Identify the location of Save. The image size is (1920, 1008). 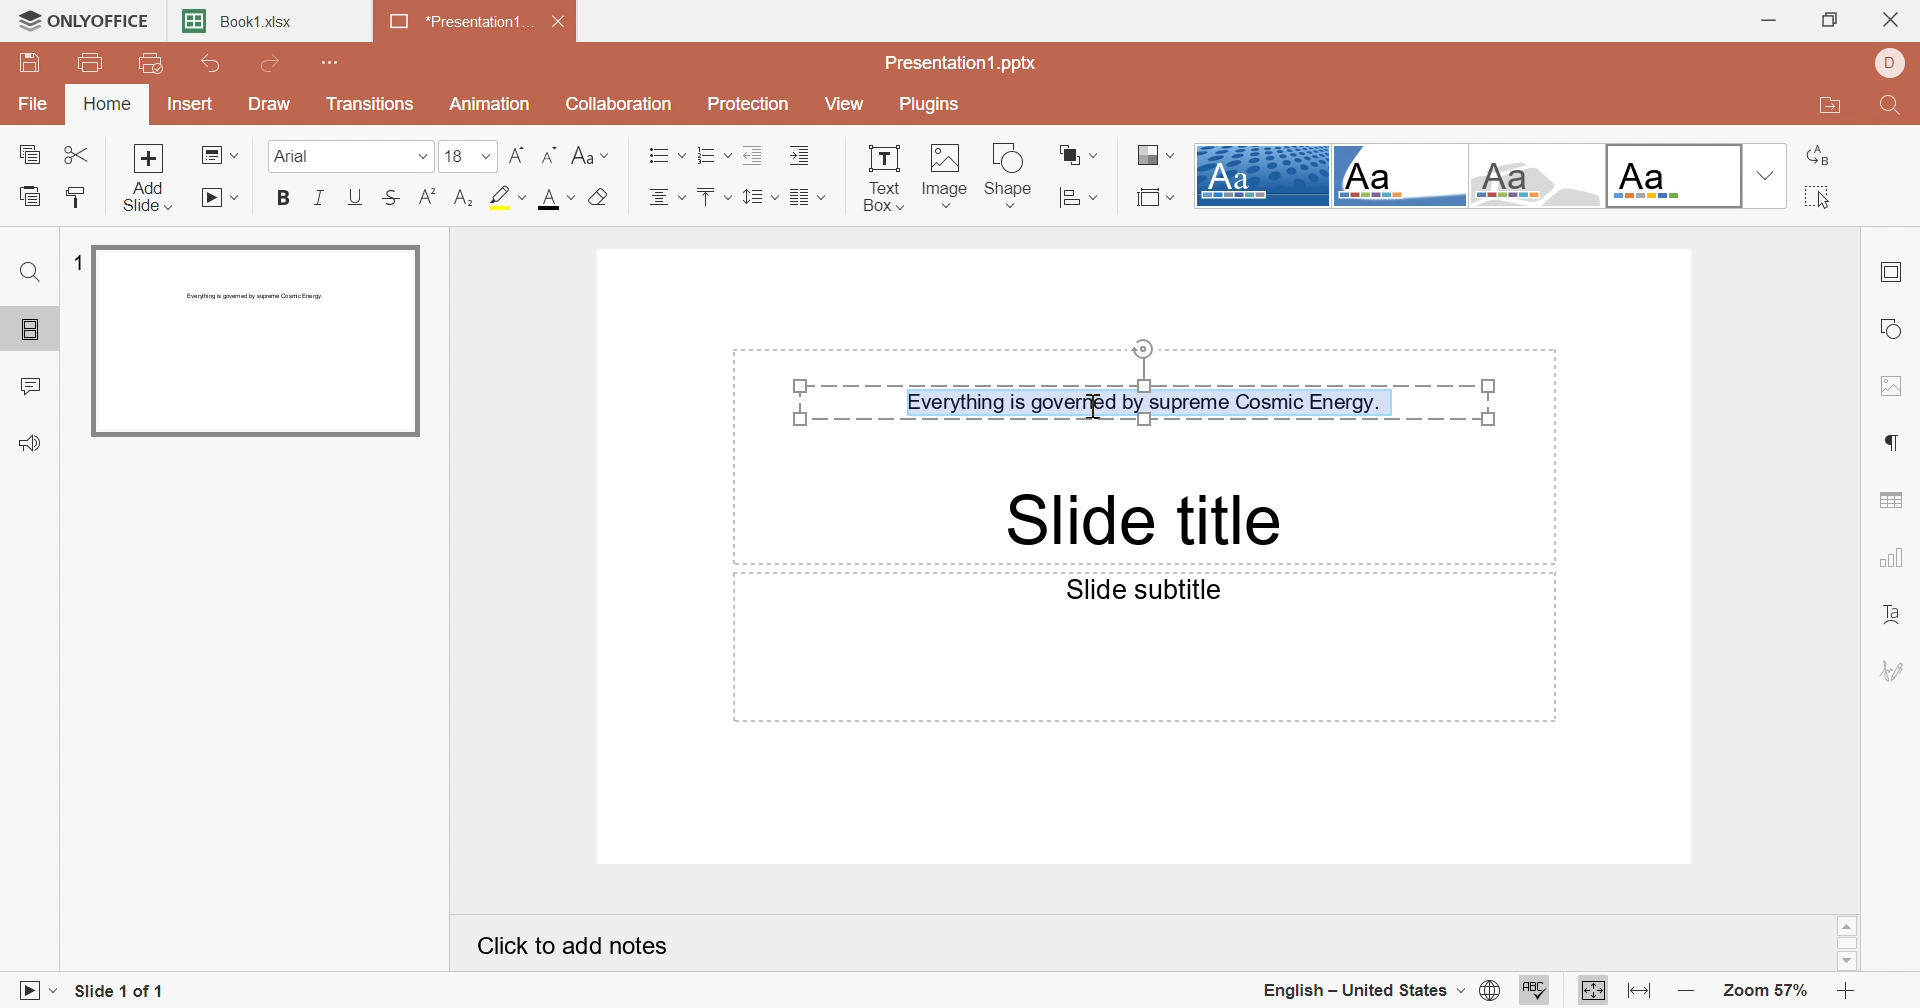
(35, 63).